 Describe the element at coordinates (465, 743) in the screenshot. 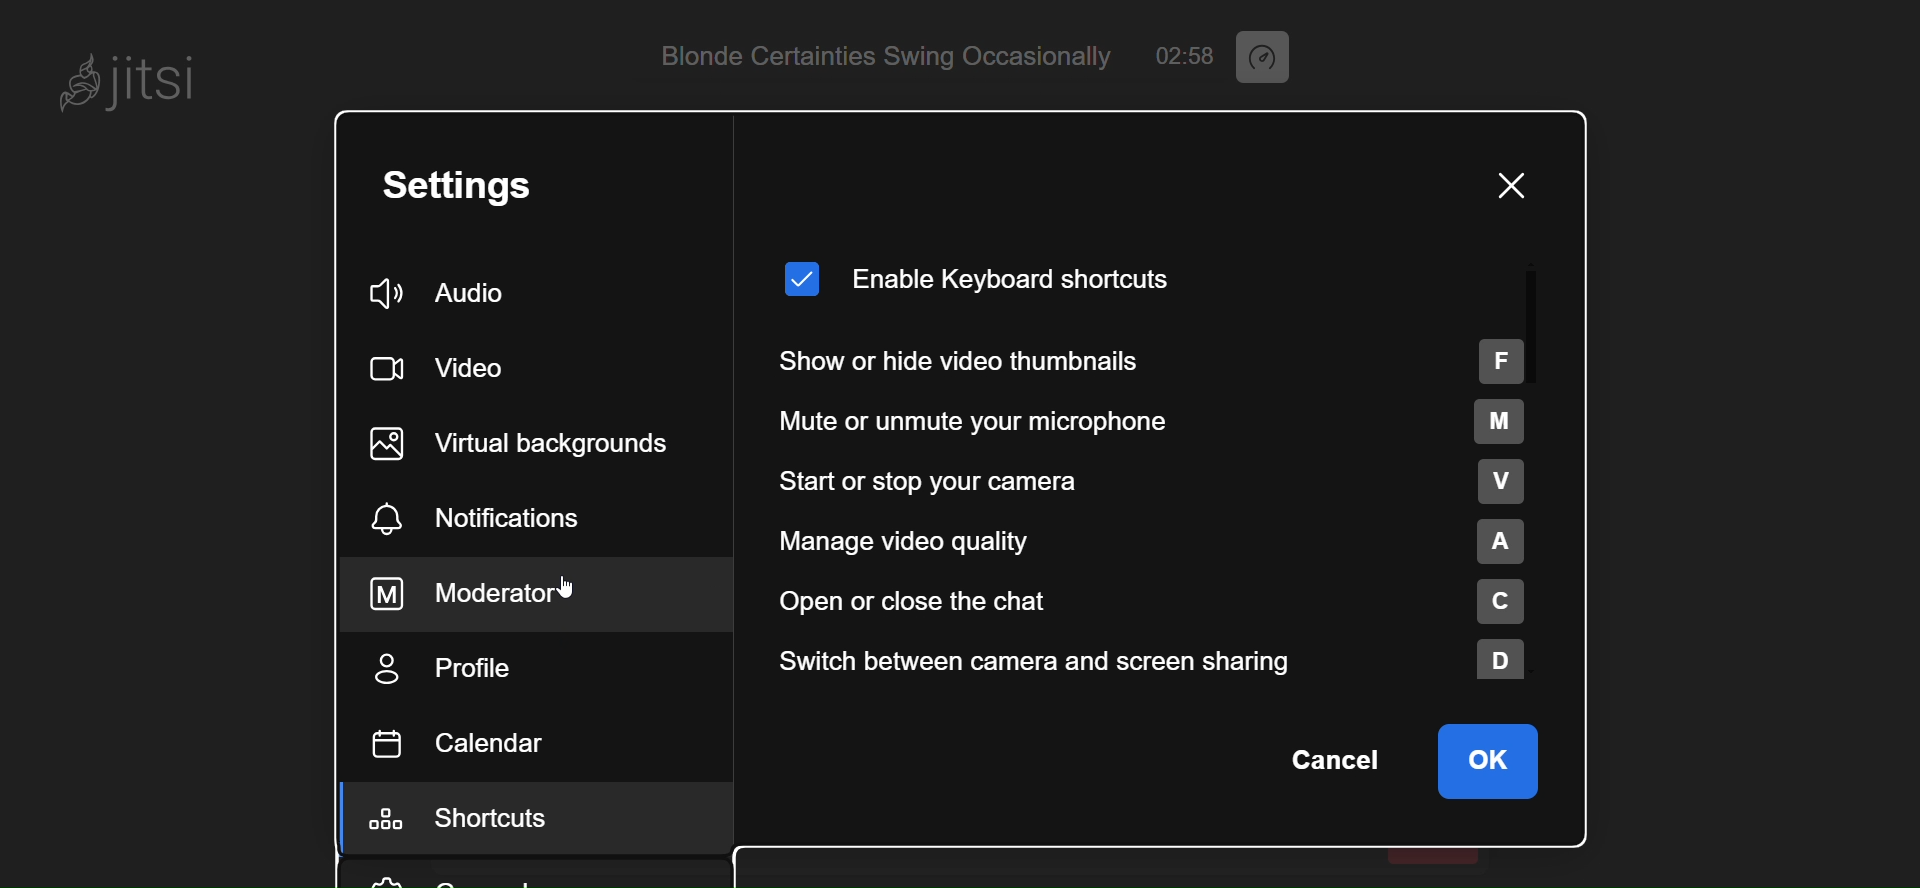

I see `calendar` at that location.